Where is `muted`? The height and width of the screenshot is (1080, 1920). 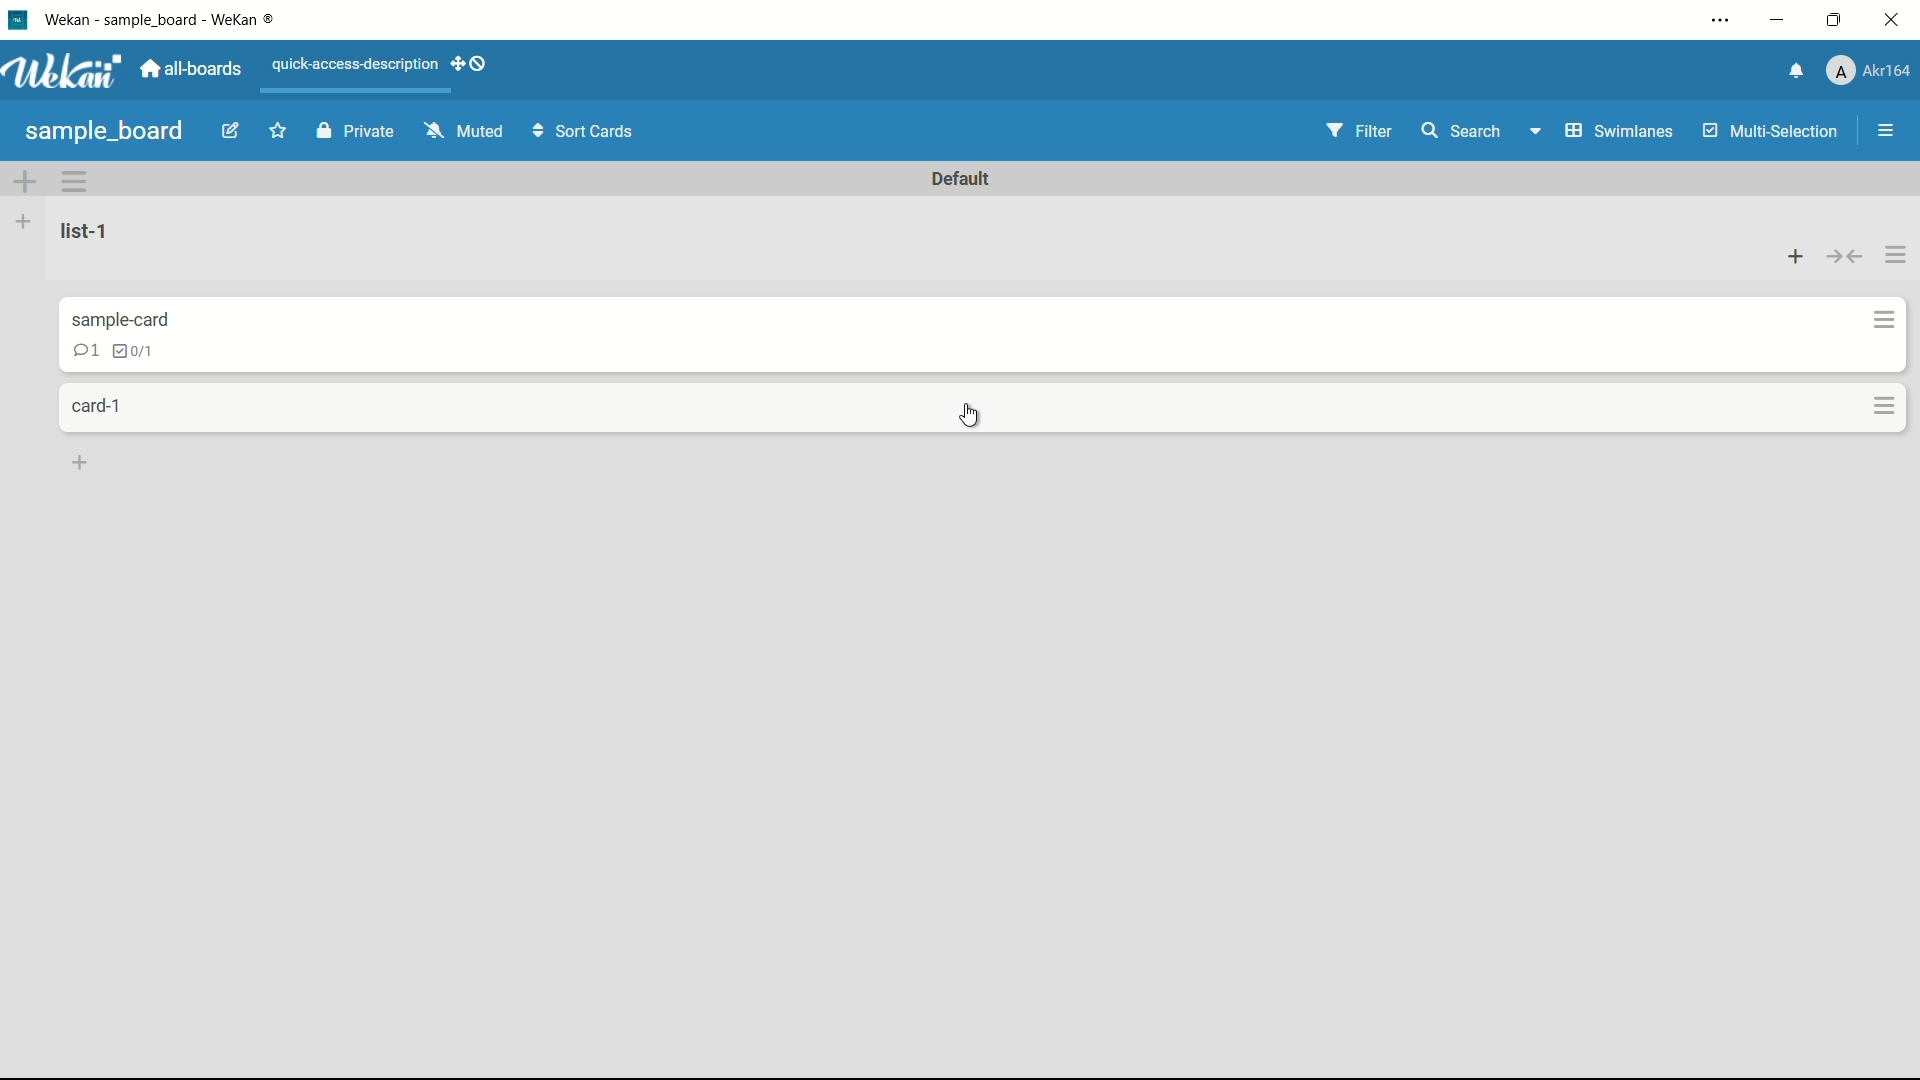
muted is located at coordinates (463, 131).